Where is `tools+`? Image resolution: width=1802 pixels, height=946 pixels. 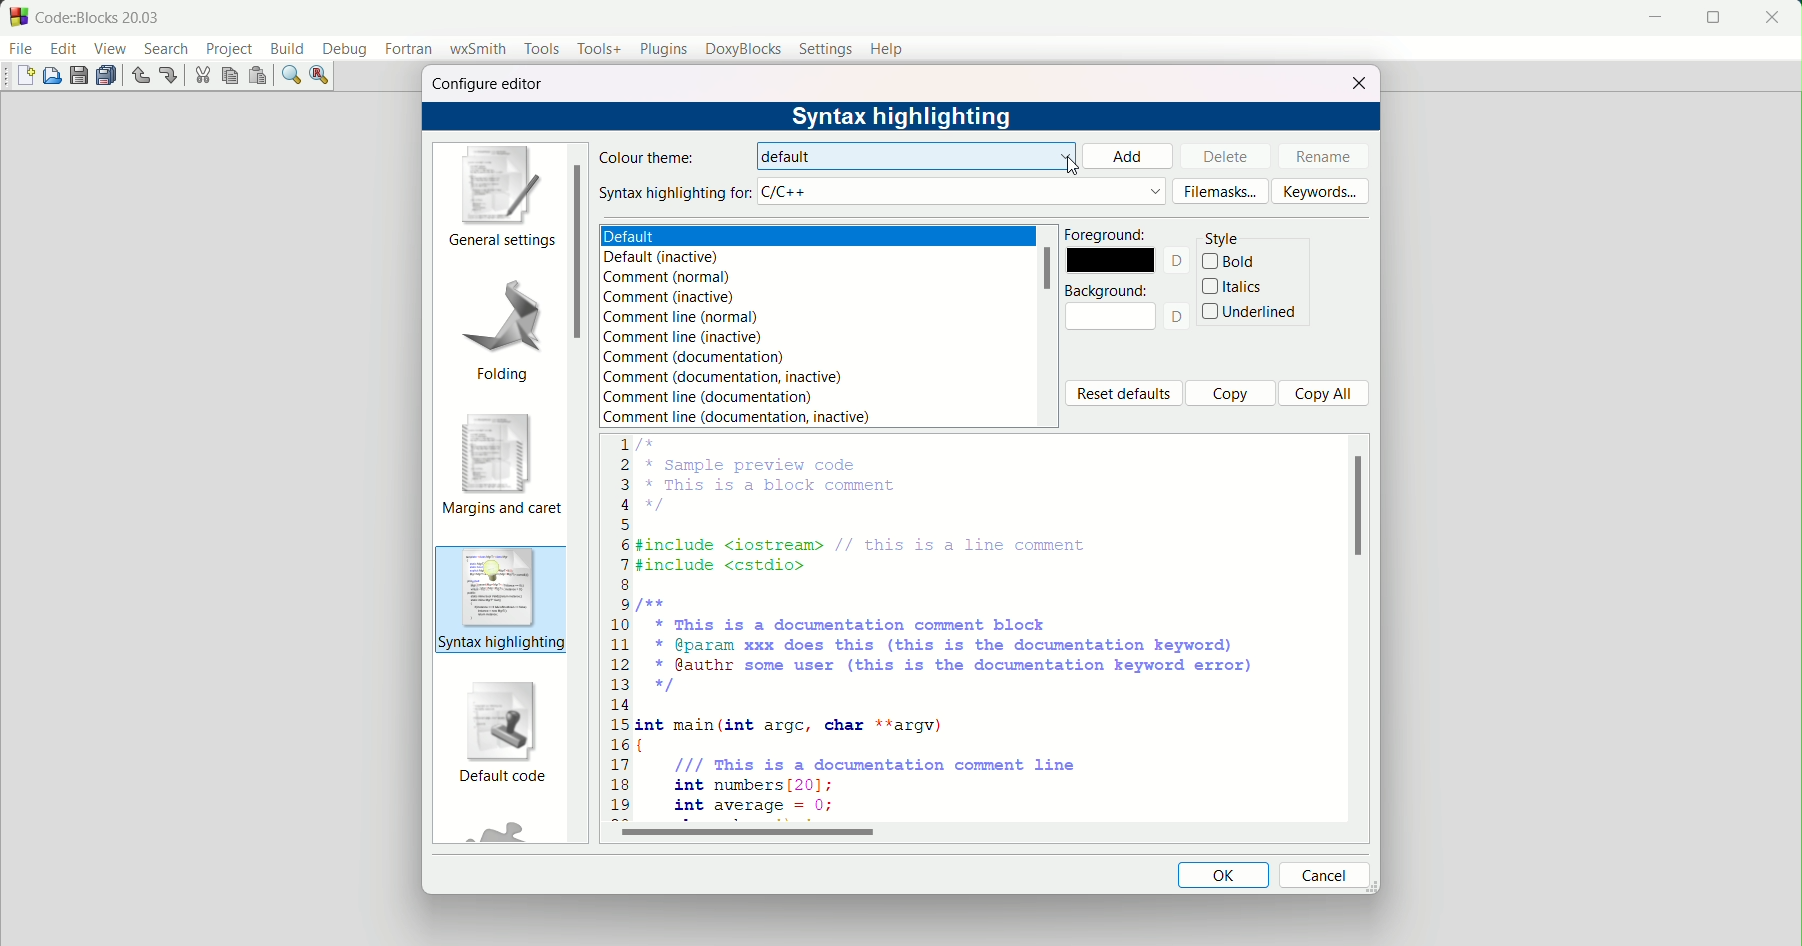
tools+ is located at coordinates (596, 50).